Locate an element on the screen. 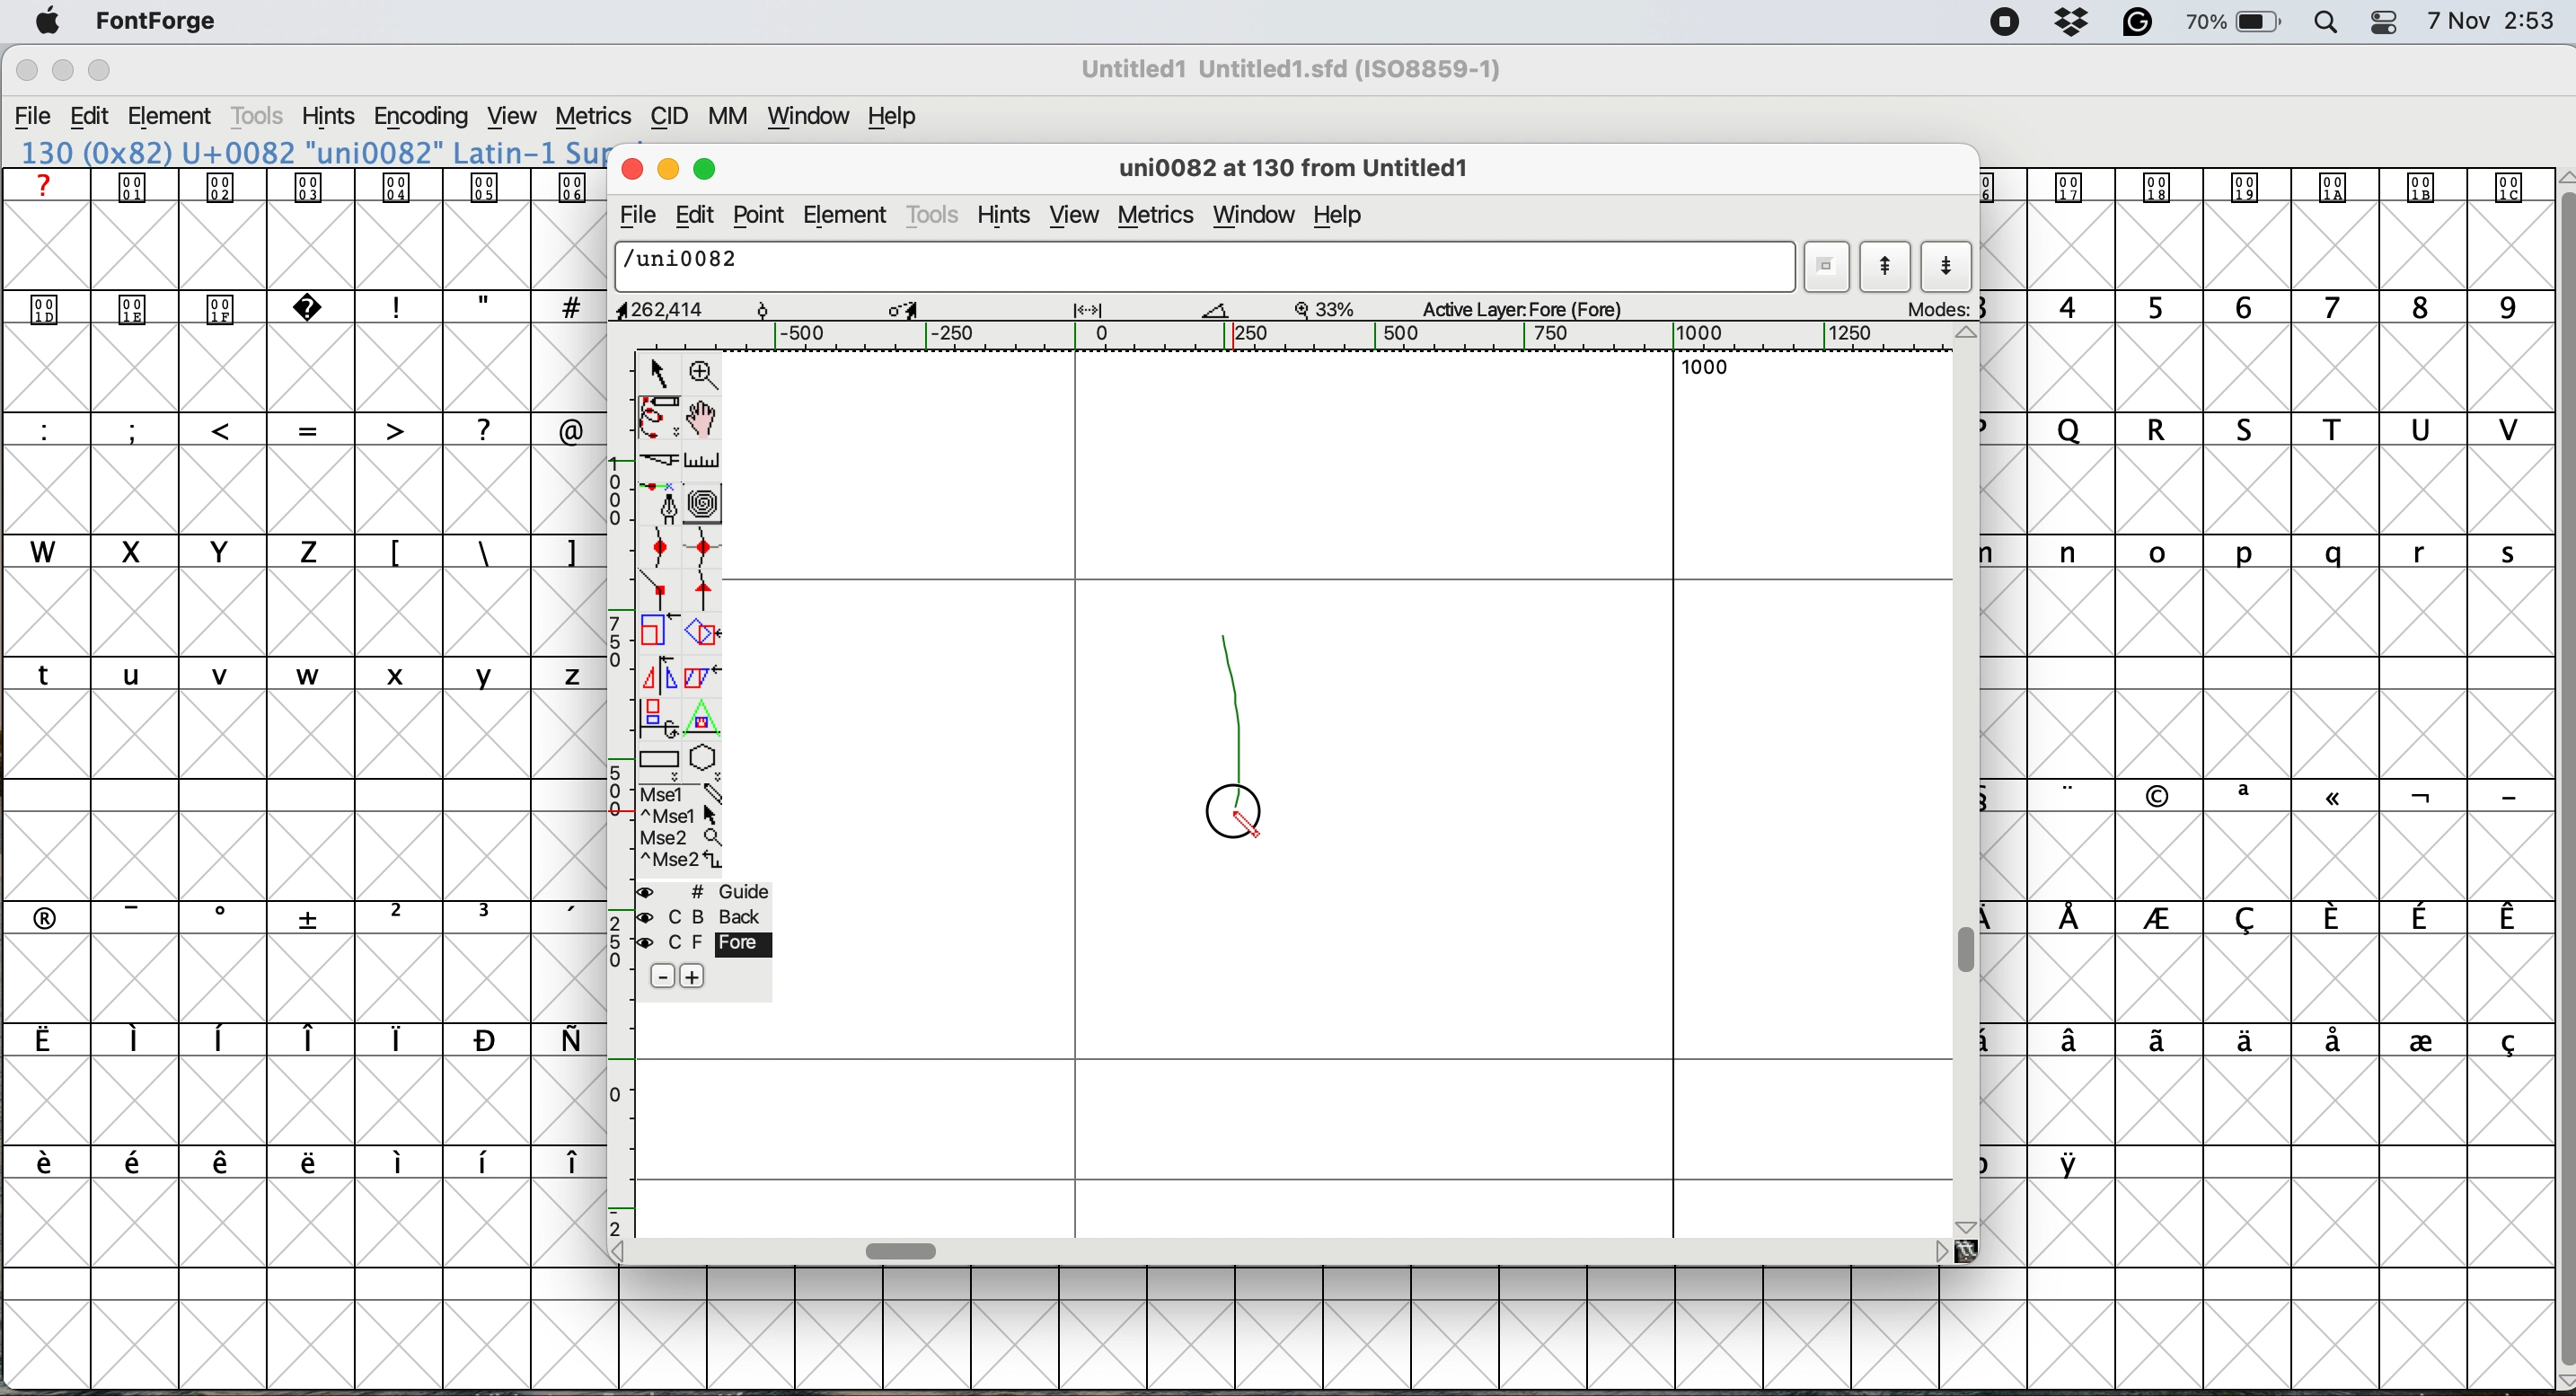  show next letter is located at coordinates (1946, 269).